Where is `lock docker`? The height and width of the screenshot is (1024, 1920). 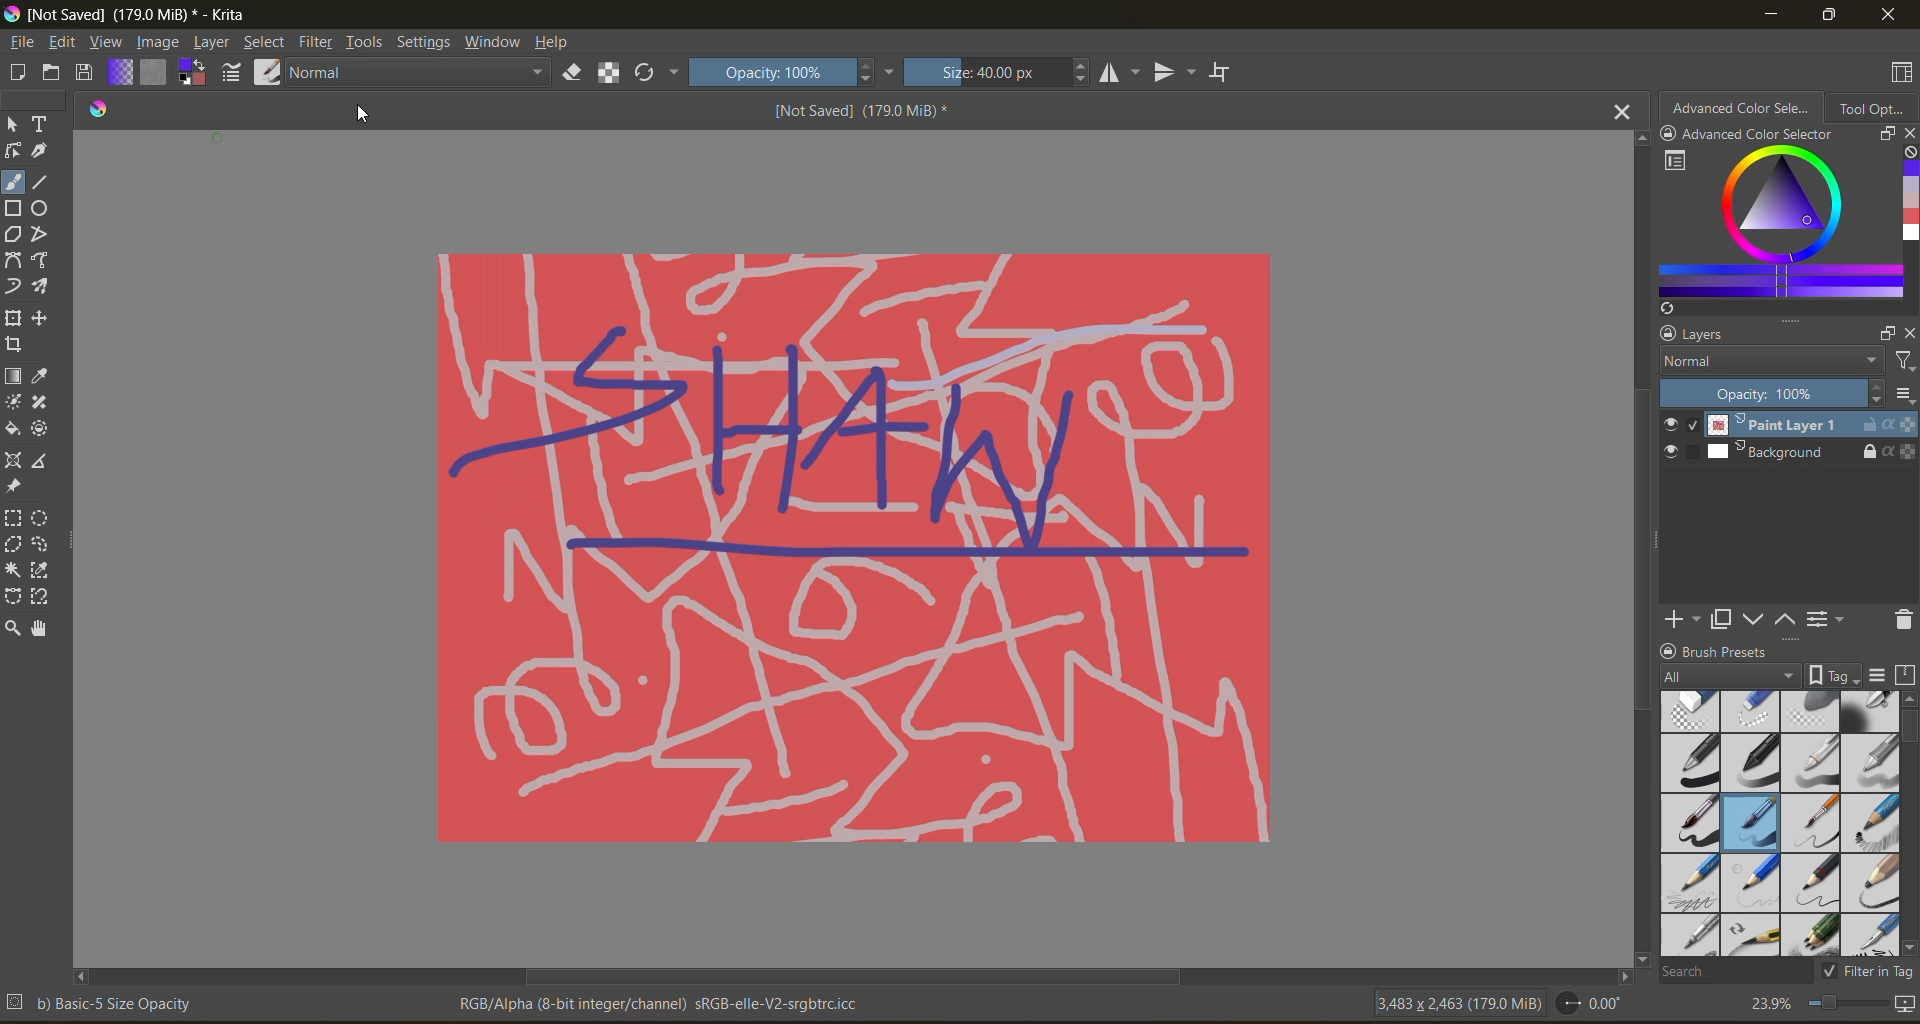
lock docker is located at coordinates (1671, 134).